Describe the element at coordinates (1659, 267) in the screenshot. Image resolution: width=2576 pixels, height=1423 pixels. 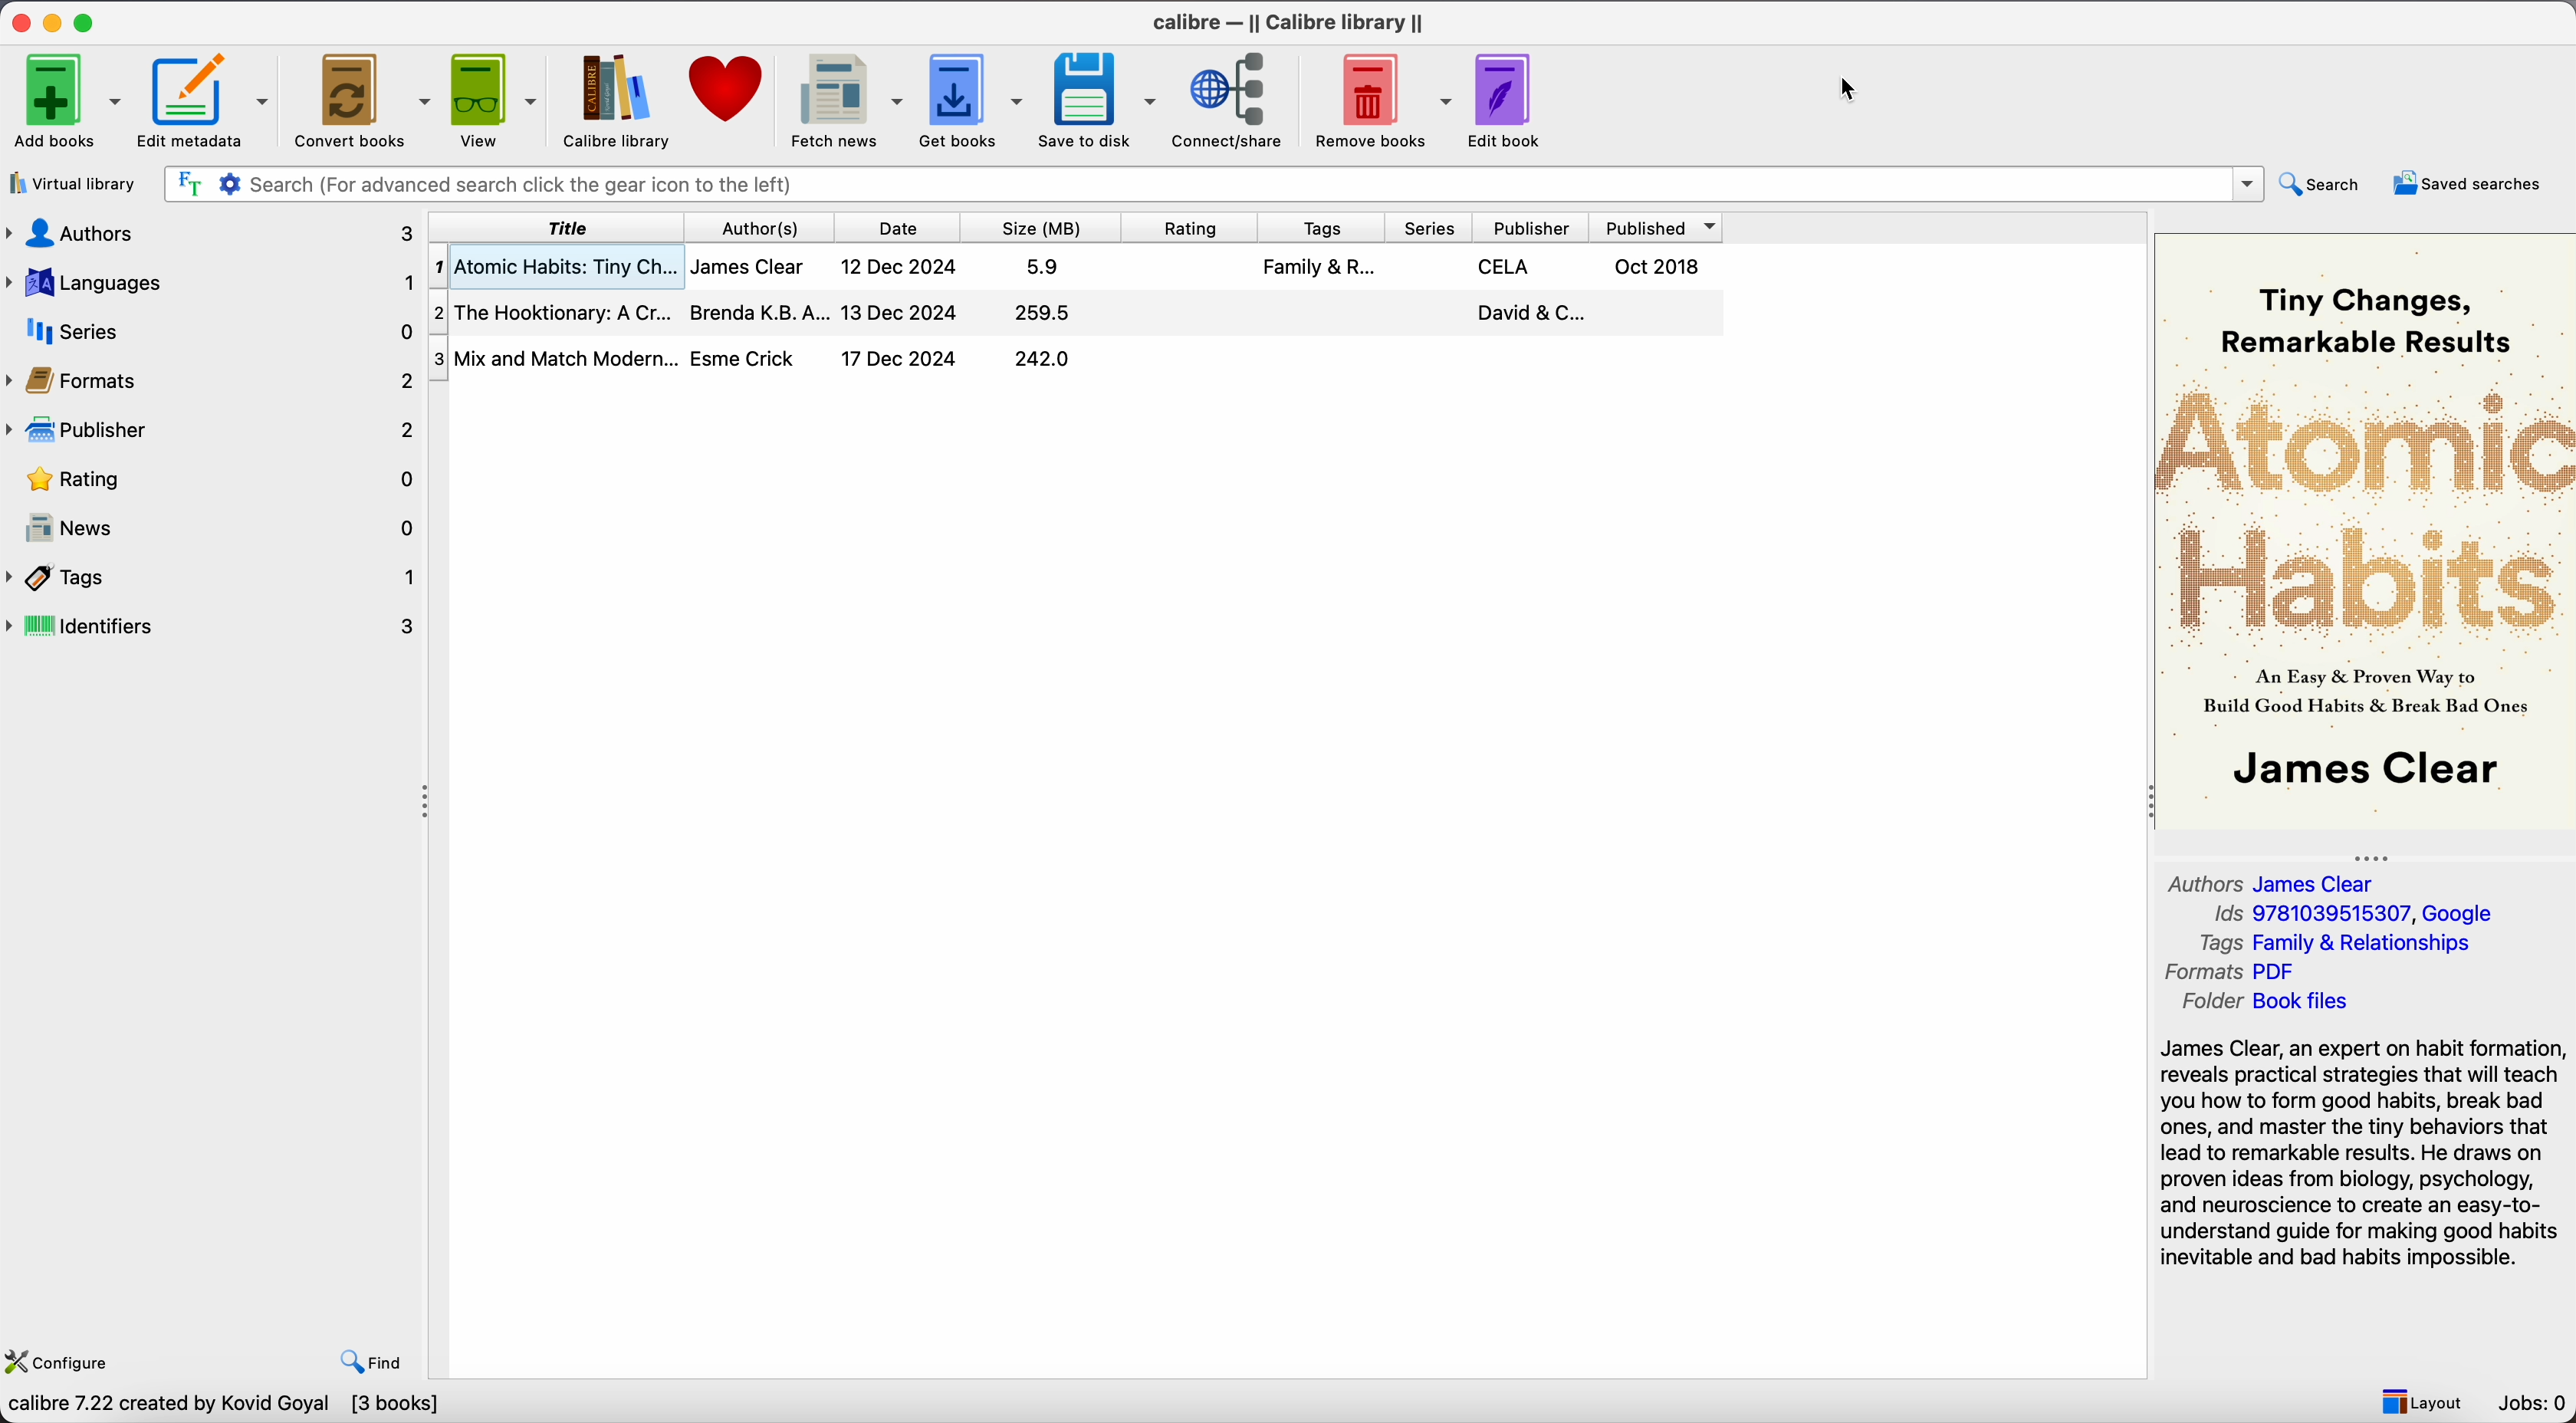
I see `Oct 2018` at that location.